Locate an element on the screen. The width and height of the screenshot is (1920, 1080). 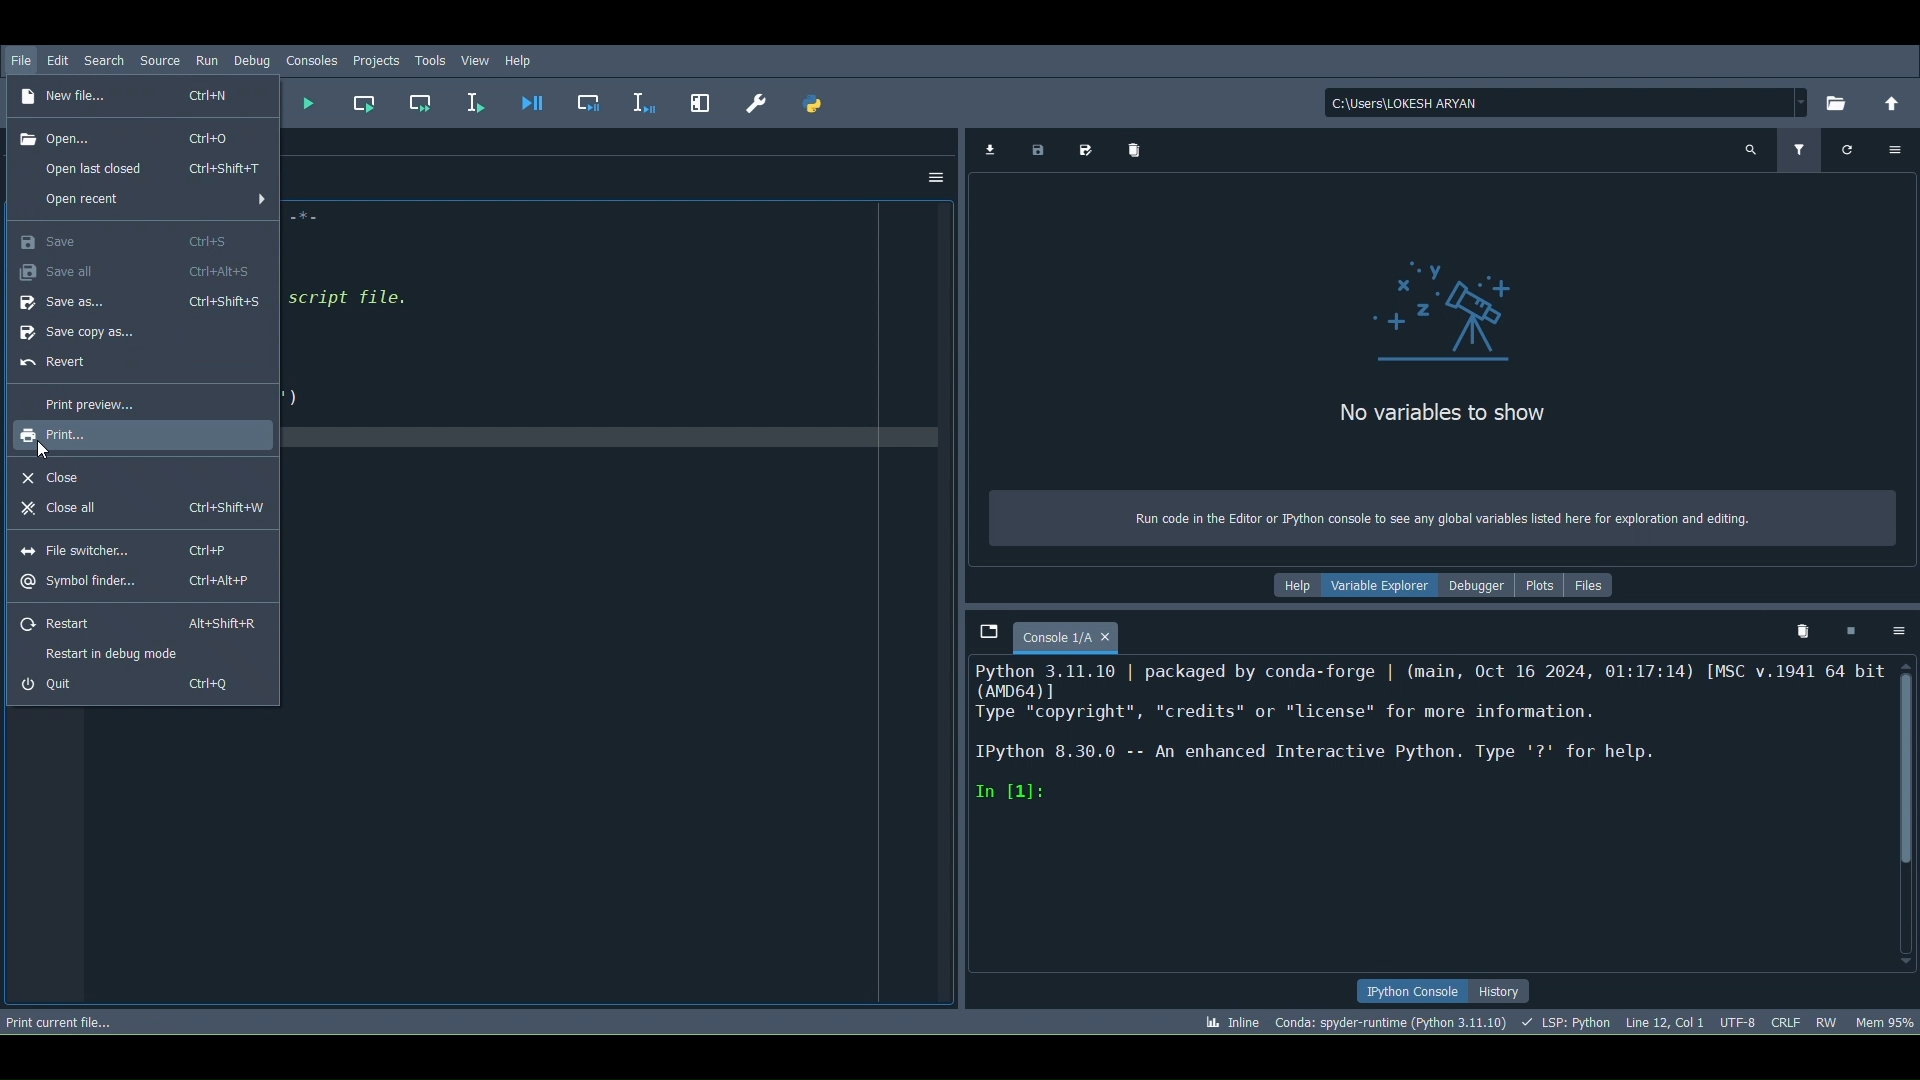
Debug selection or current line is located at coordinates (646, 102).